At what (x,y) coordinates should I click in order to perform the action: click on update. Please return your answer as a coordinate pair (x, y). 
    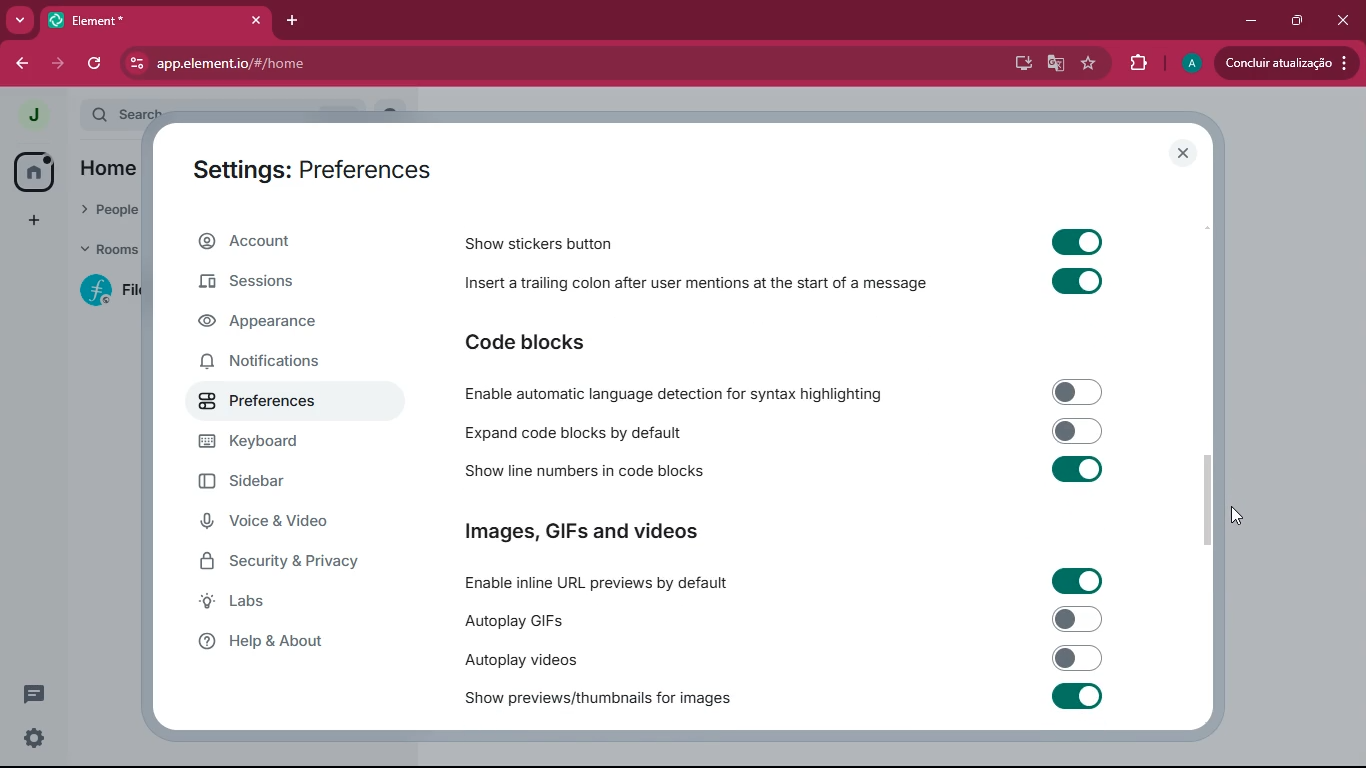
    Looking at the image, I should click on (1284, 62).